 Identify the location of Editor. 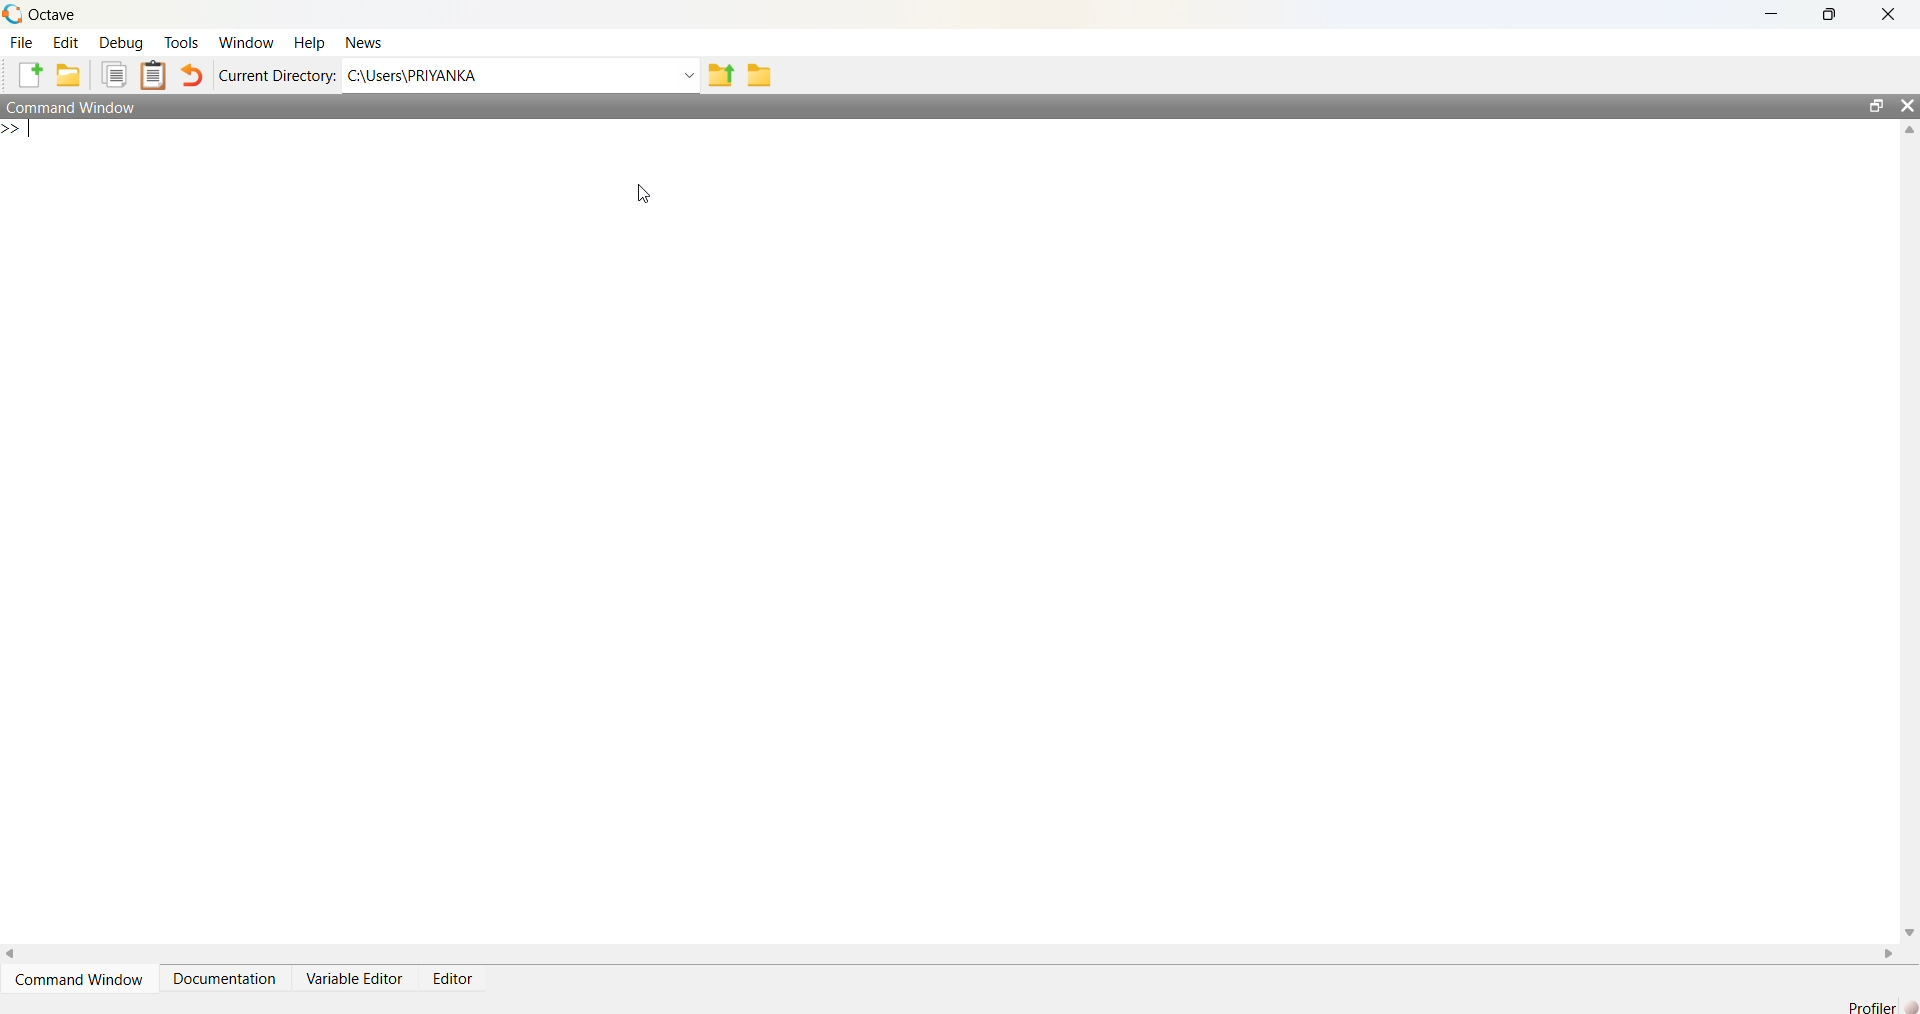
(460, 977).